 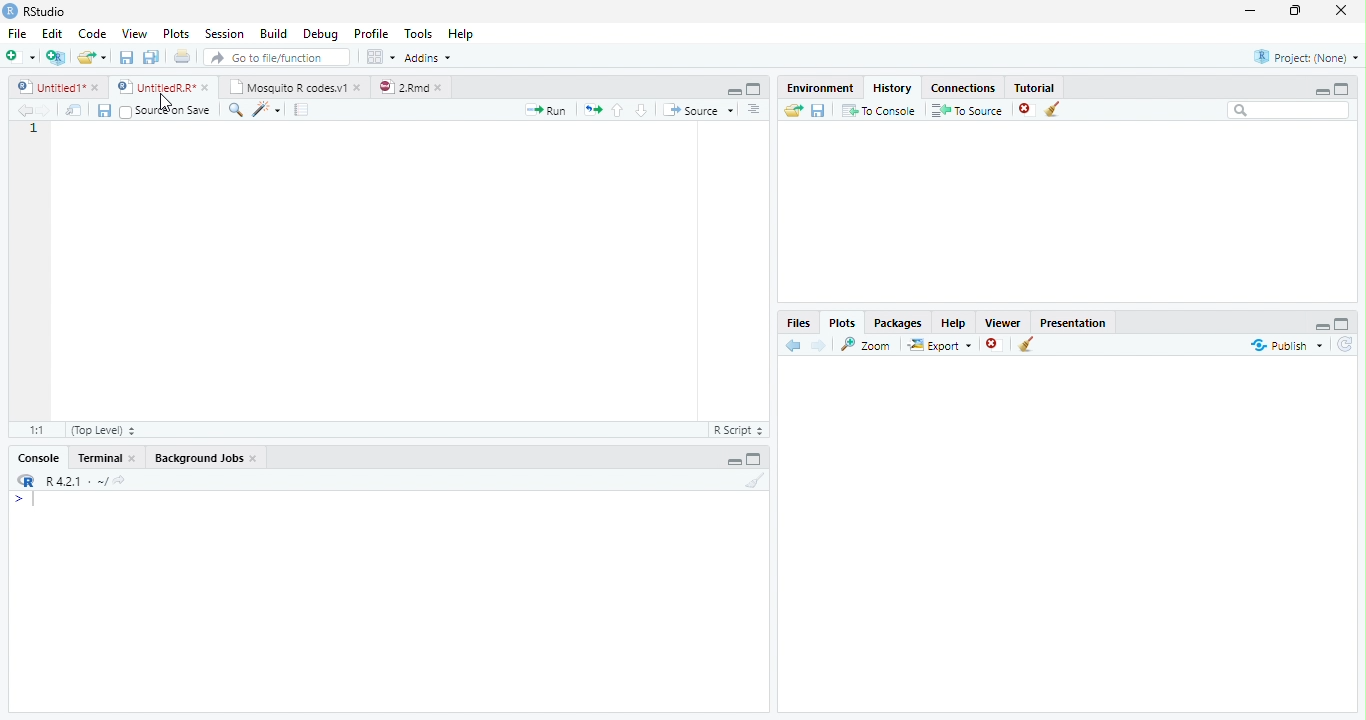 I want to click on Expand Height, so click(x=755, y=459).